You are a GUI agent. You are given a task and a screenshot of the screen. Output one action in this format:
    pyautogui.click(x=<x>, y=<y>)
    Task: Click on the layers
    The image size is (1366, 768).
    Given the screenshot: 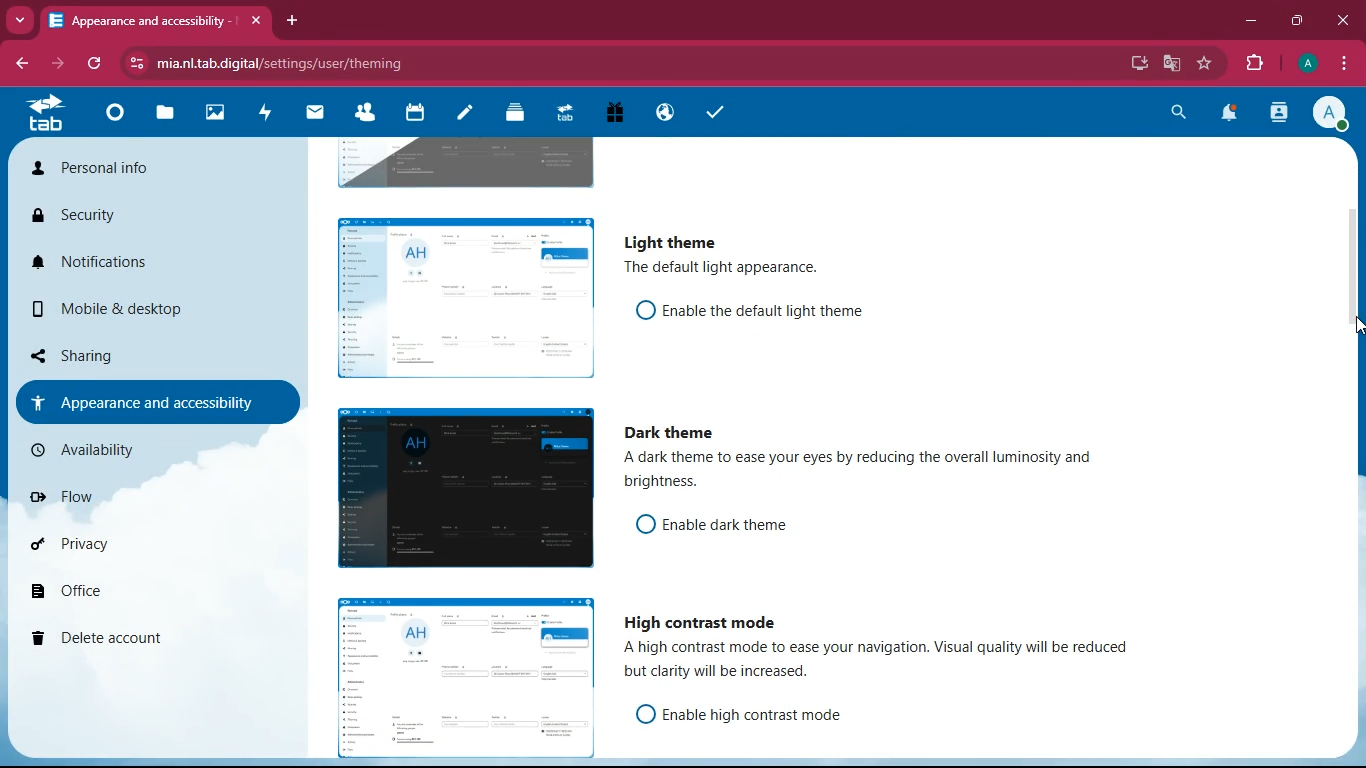 What is the action you would take?
    pyautogui.click(x=511, y=115)
    